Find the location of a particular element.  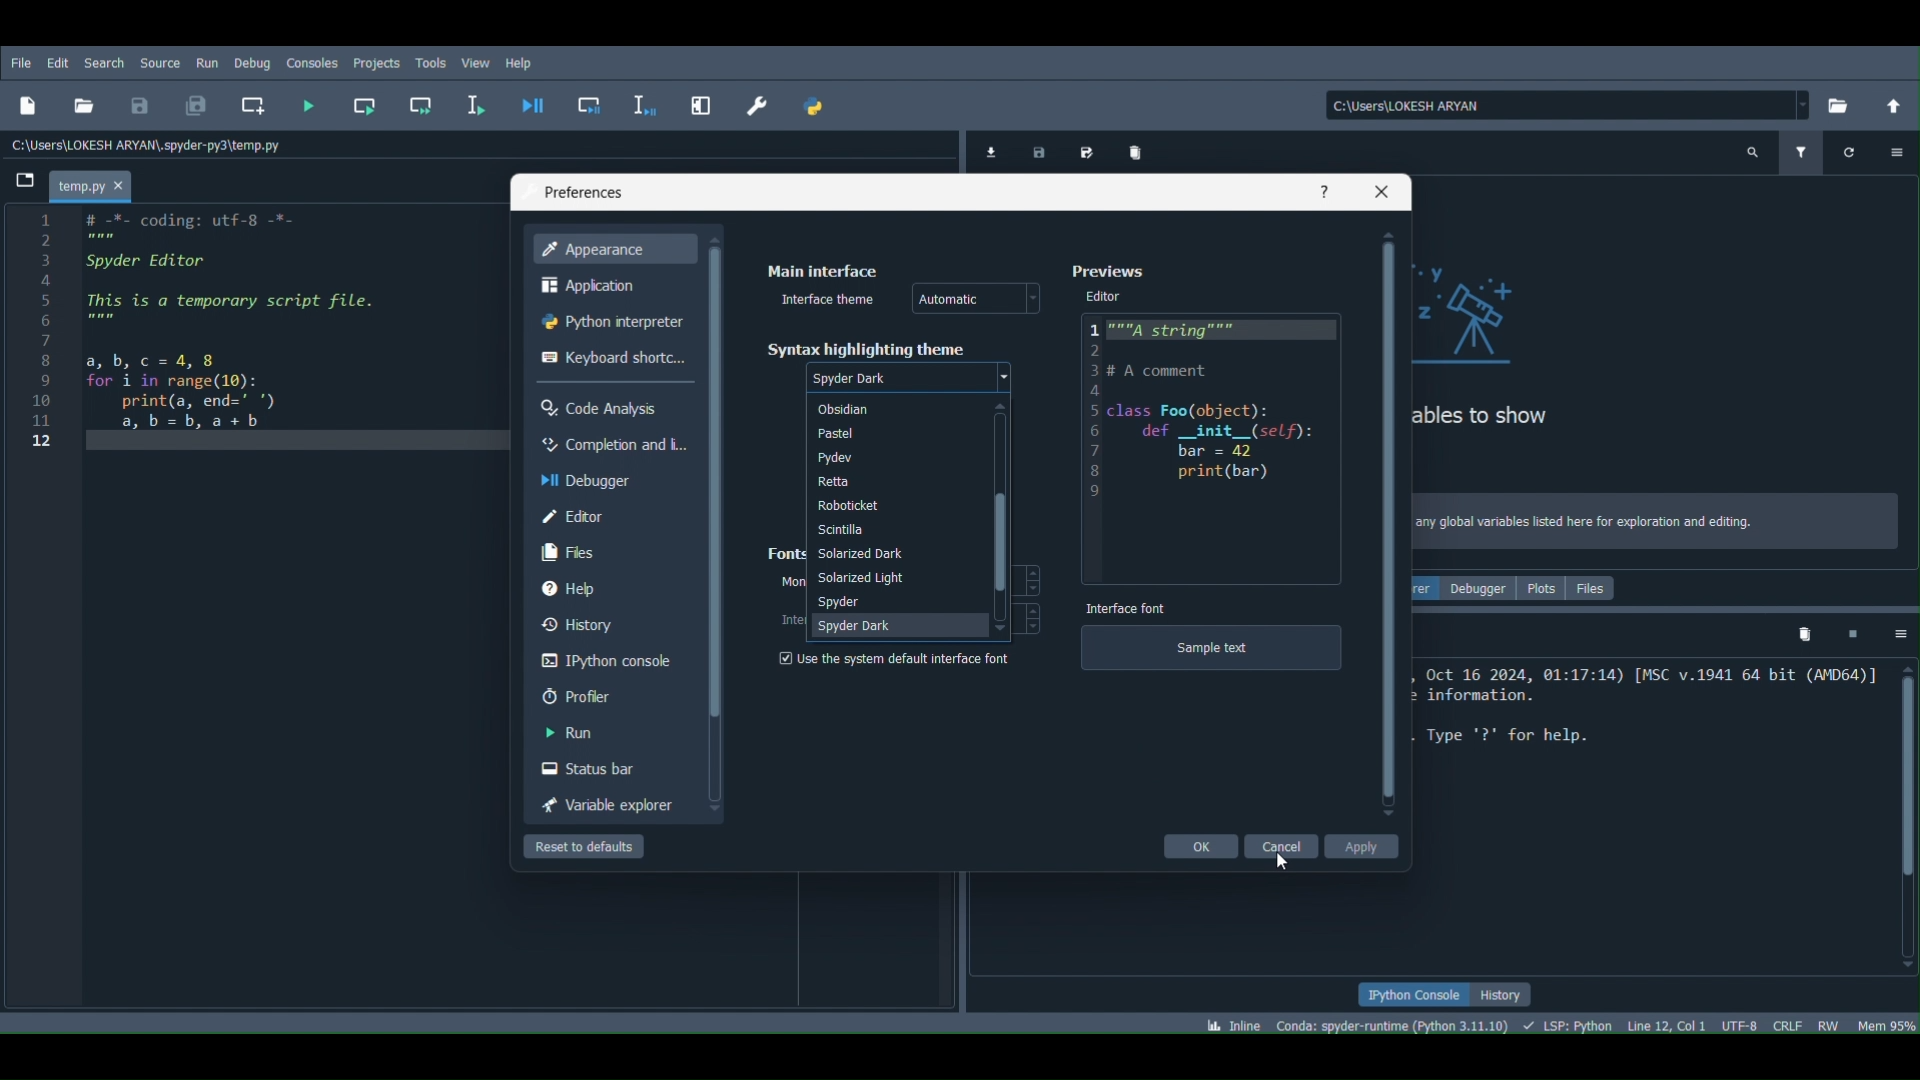

Search is located at coordinates (103, 58).